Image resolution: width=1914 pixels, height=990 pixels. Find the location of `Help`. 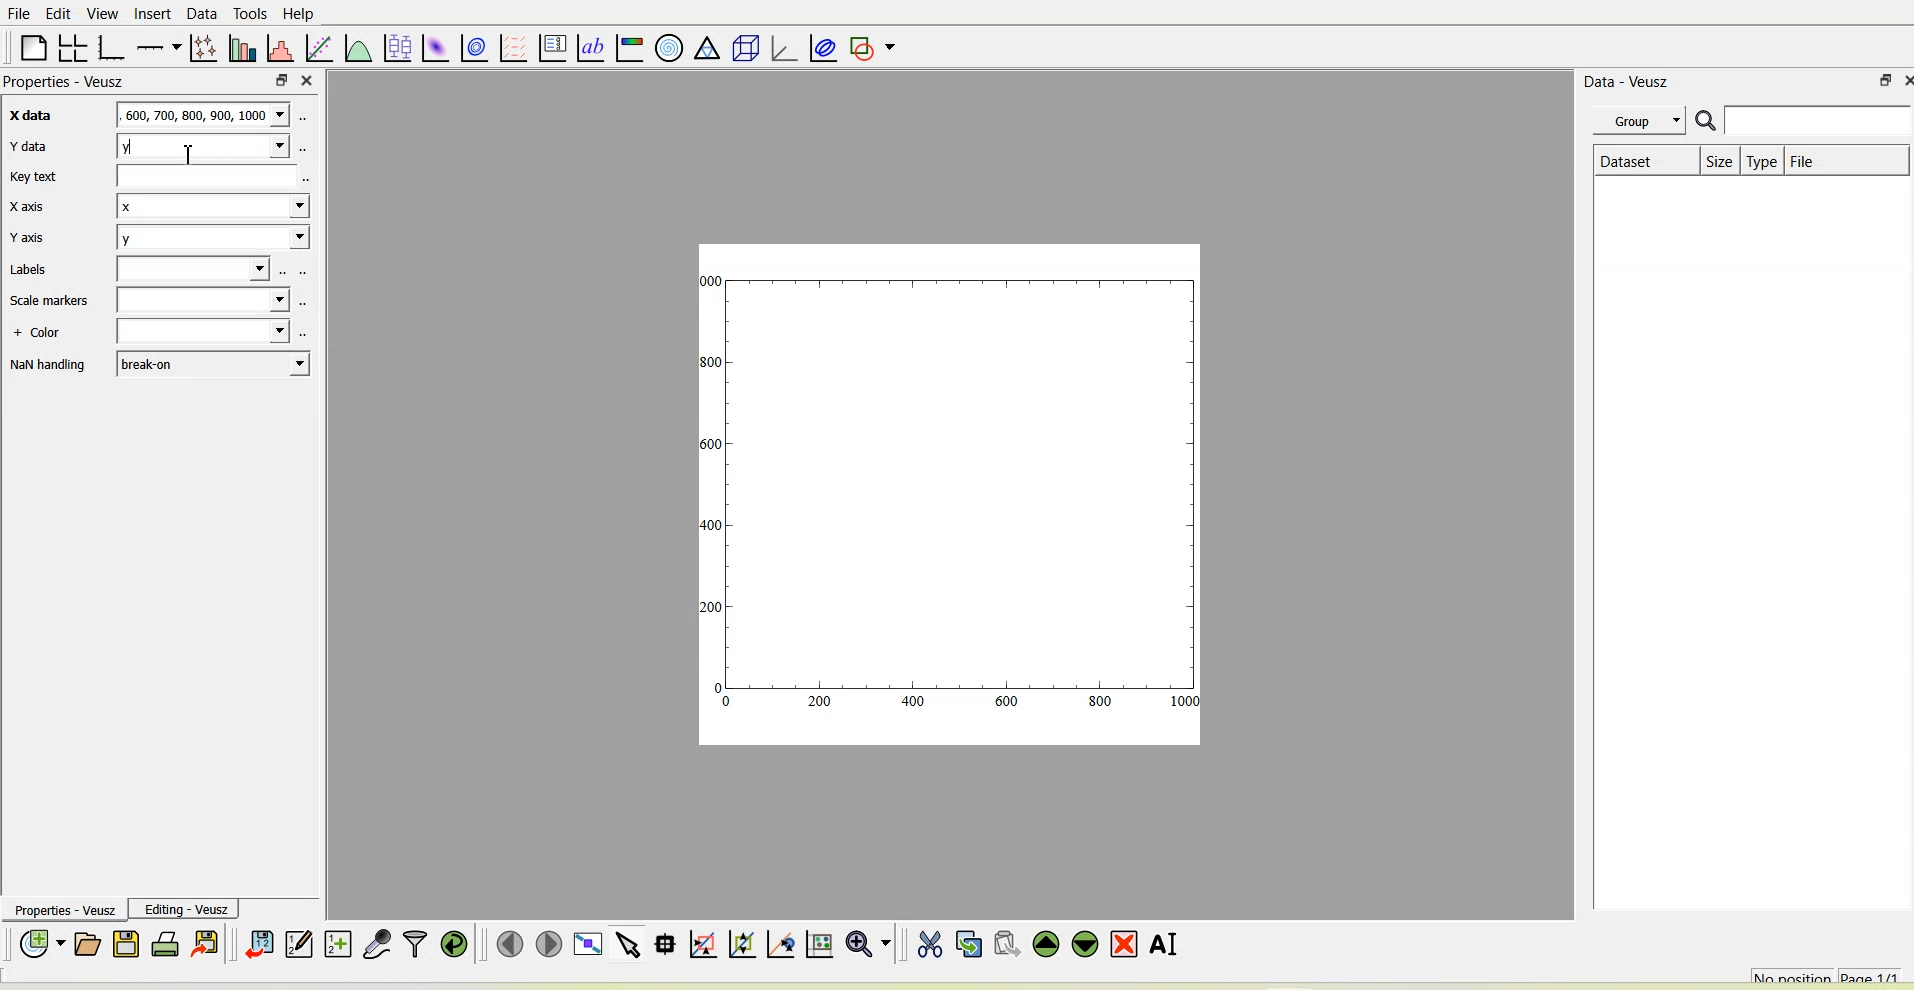

Help is located at coordinates (300, 14).